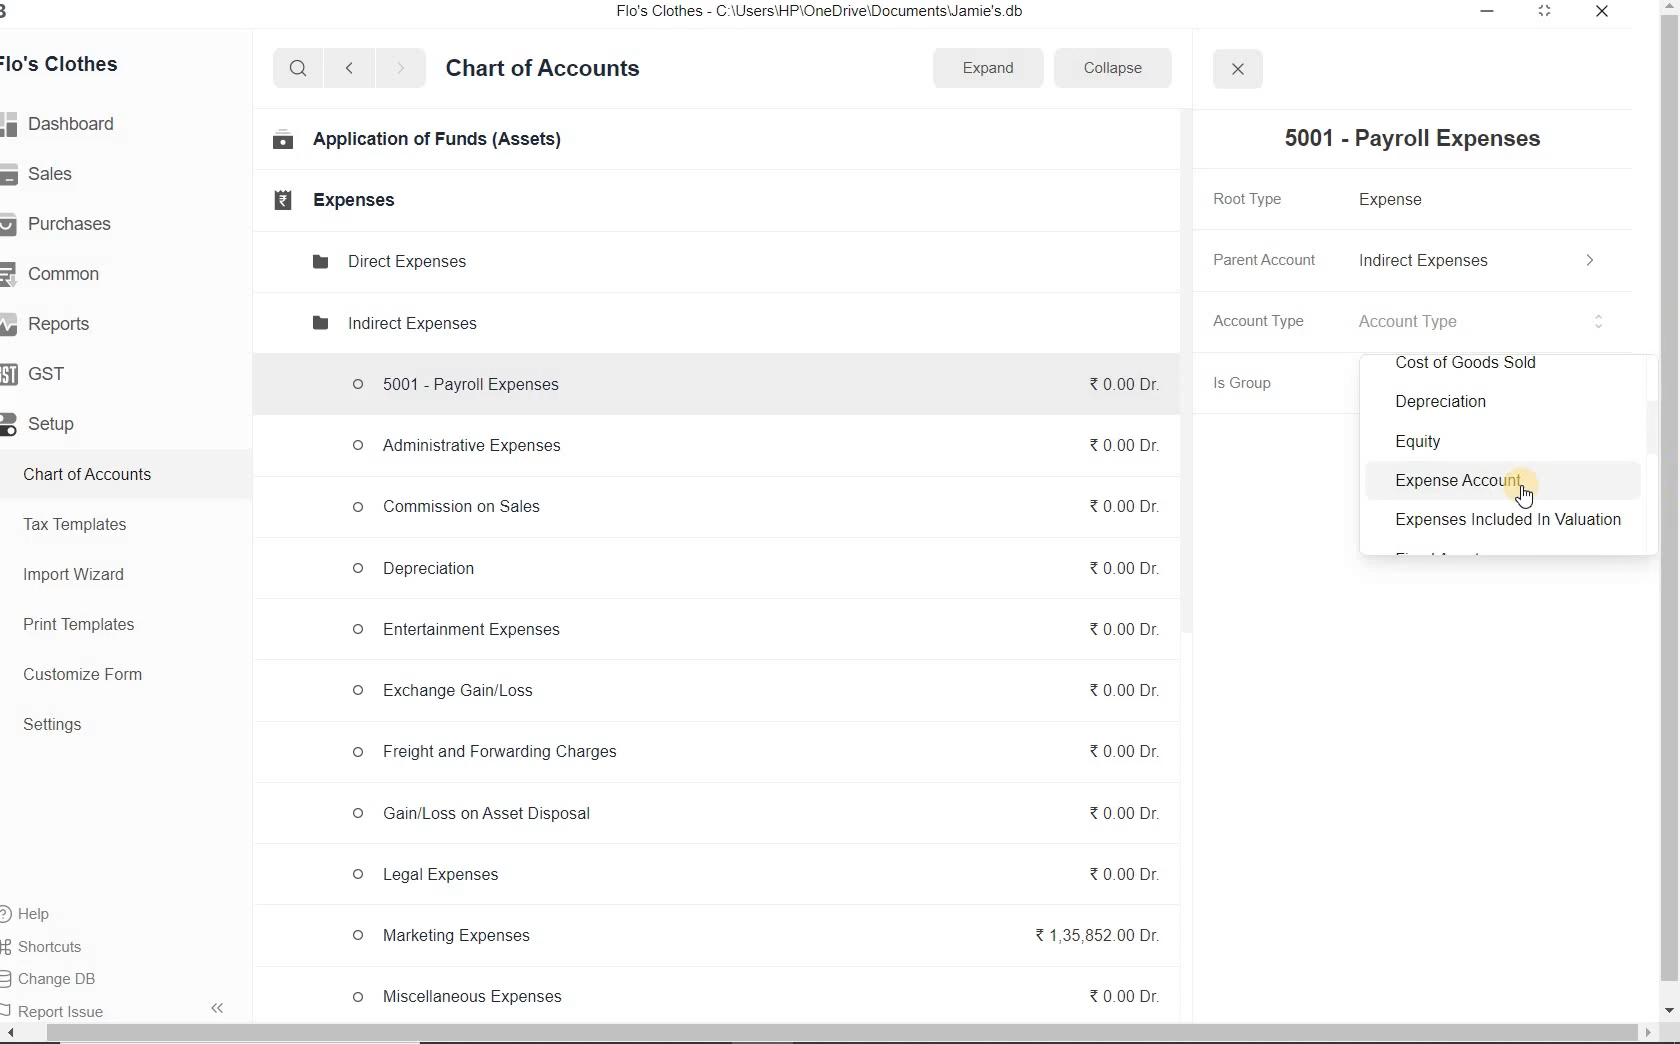 This screenshot has width=1680, height=1044. I want to click on Chart of Accounts, so click(549, 71).